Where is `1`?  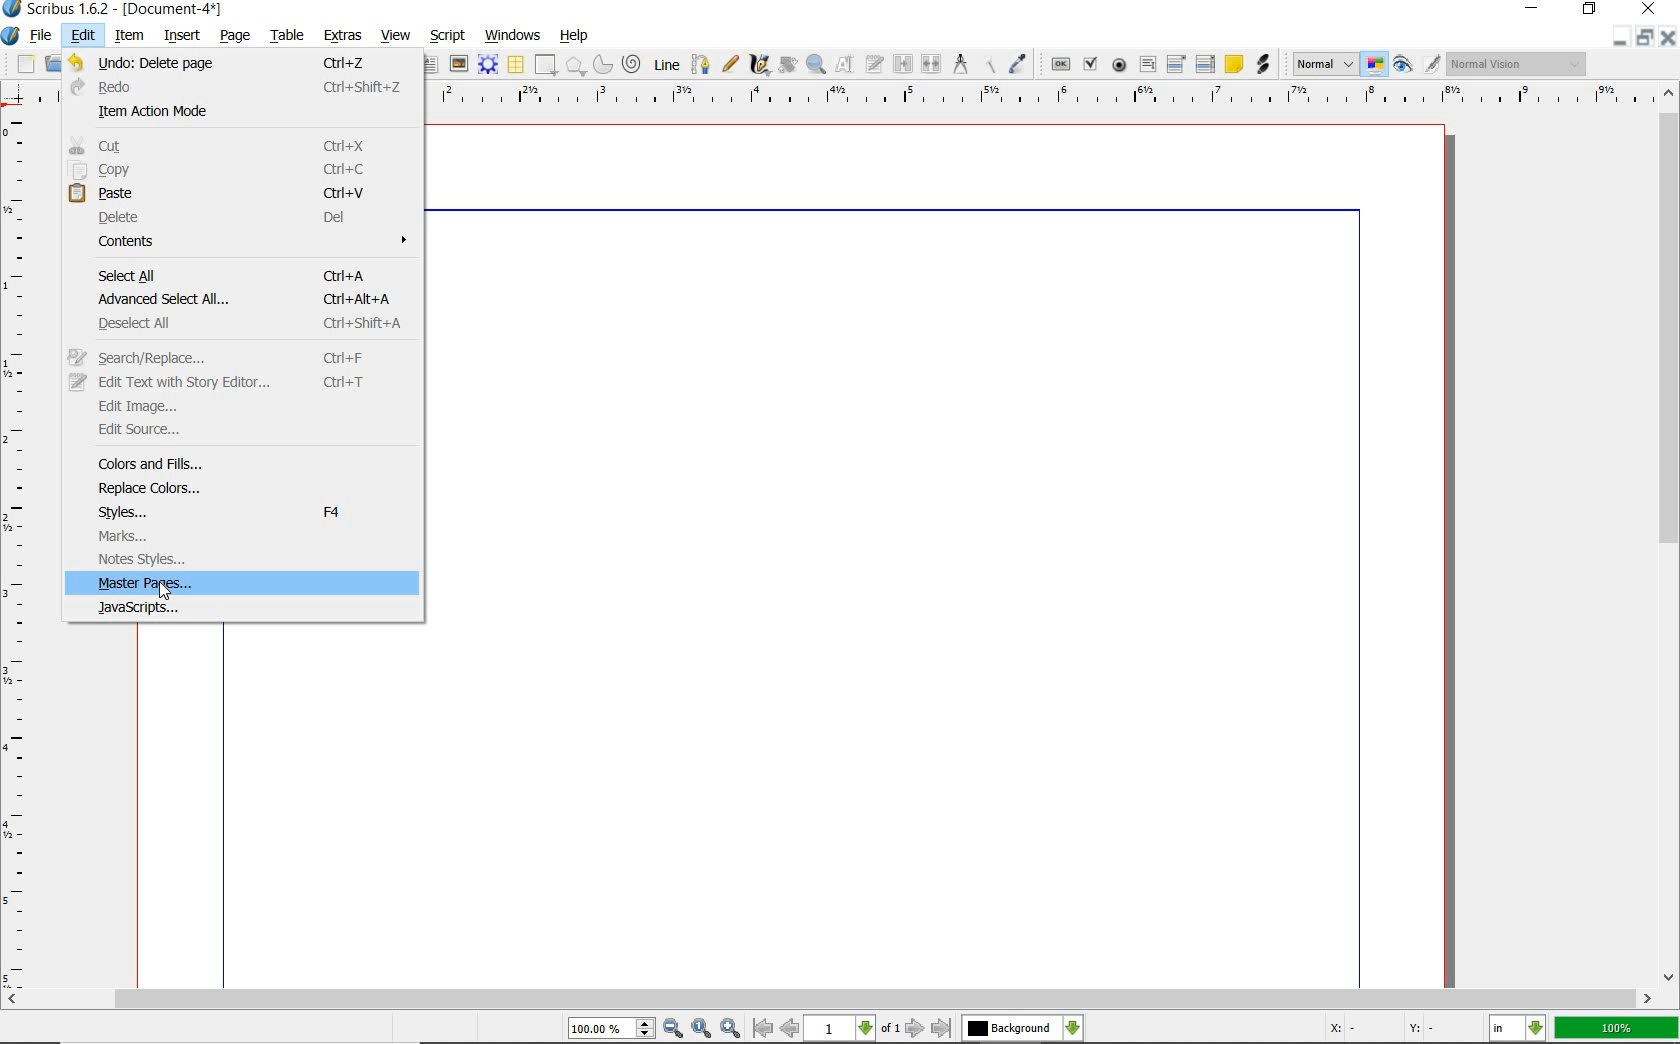
1 is located at coordinates (841, 1029).